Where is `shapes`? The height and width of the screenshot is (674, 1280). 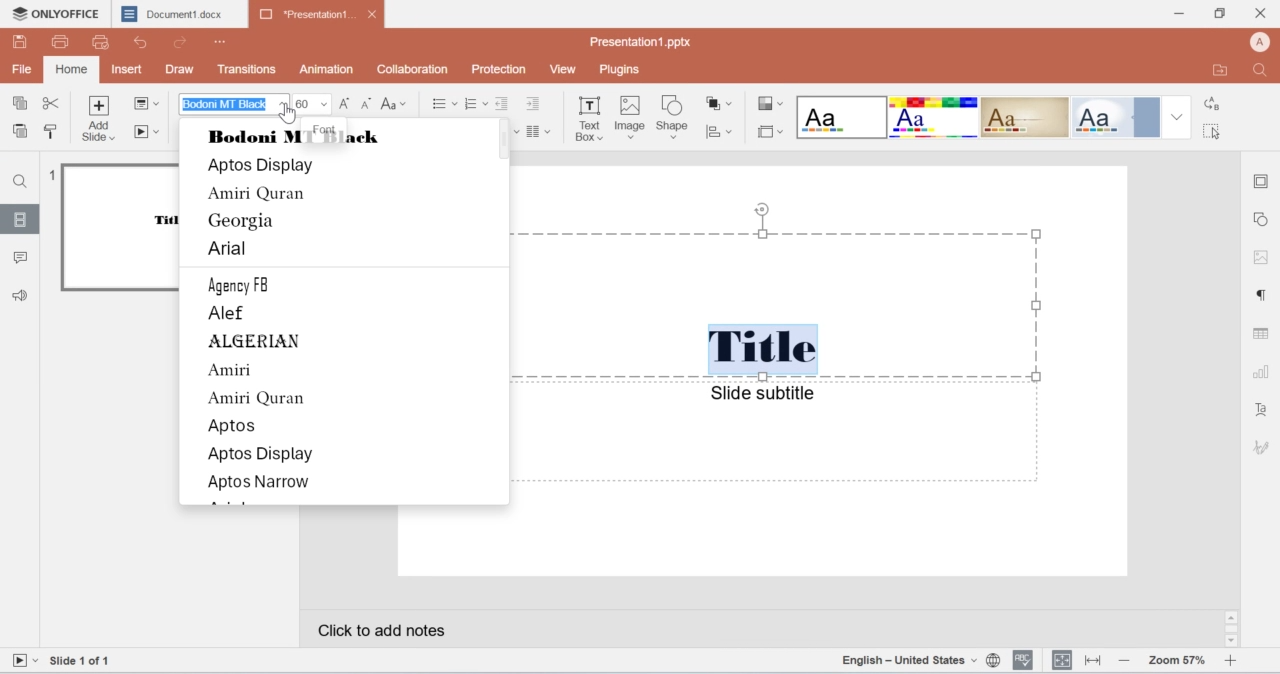 shapes is located at coordinates (721, 105).